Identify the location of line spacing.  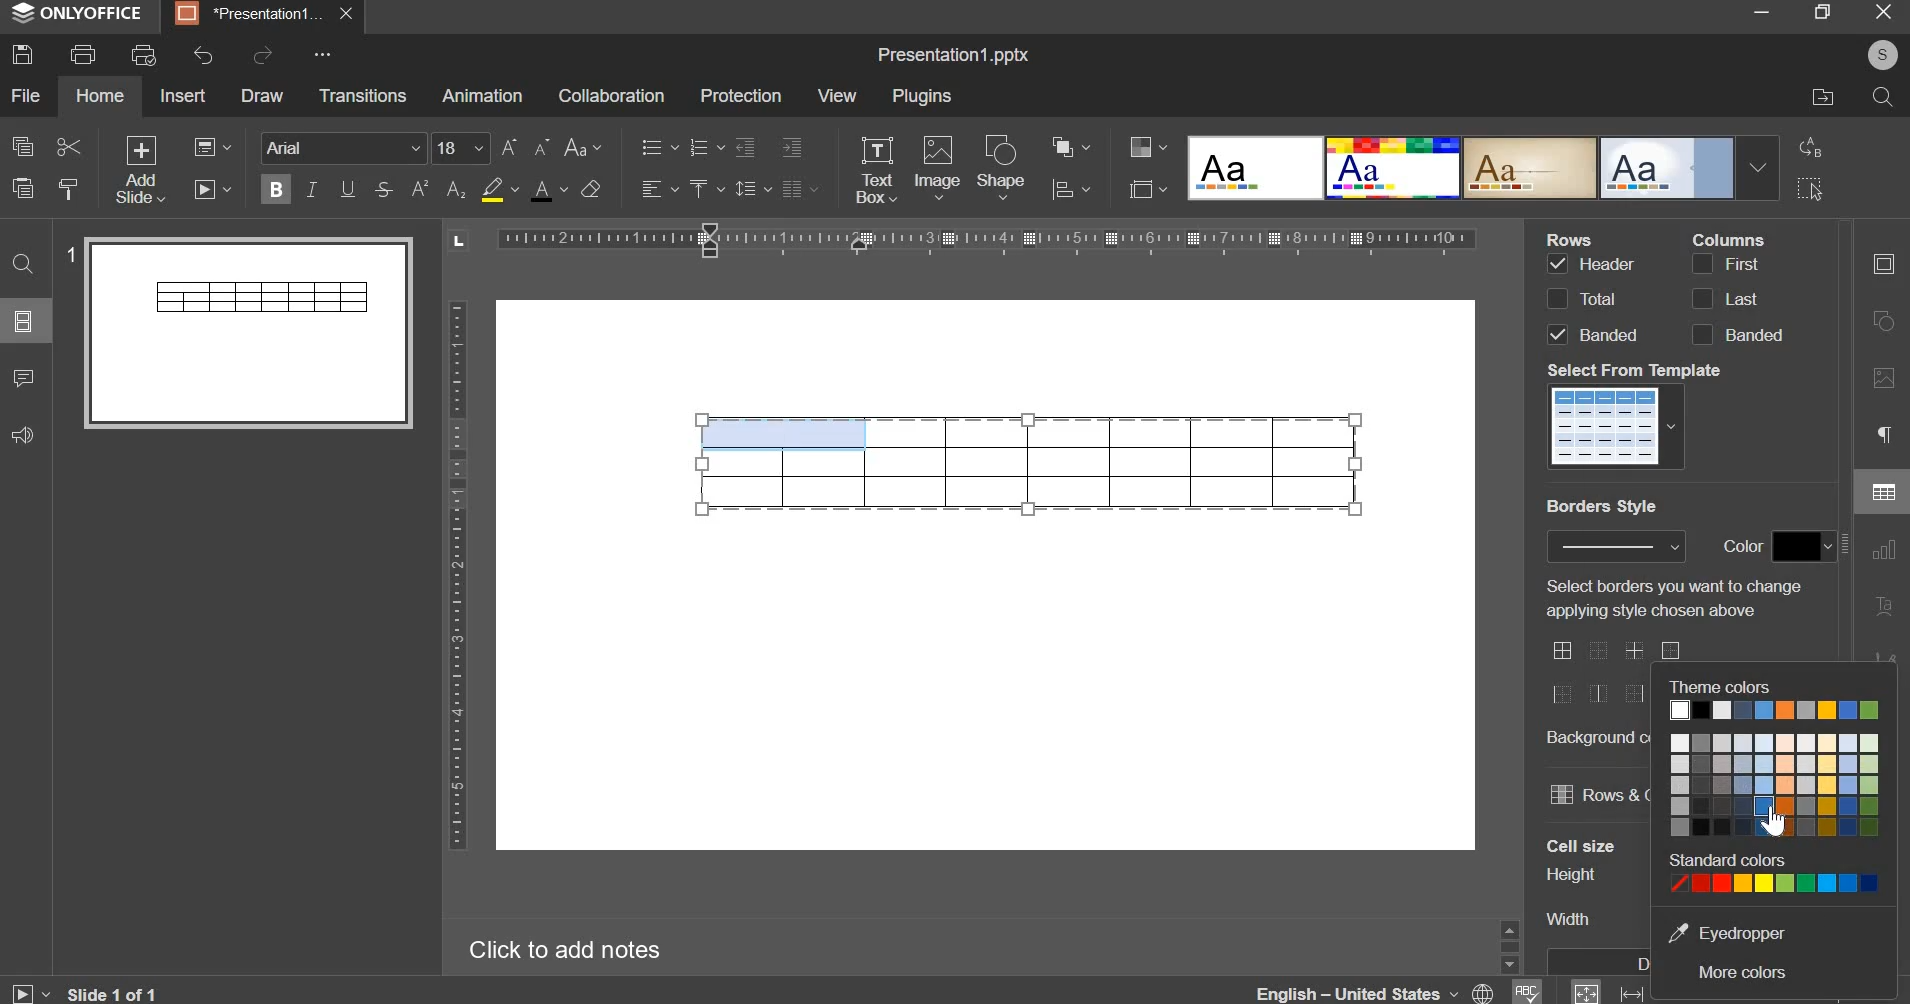
(751, 189).